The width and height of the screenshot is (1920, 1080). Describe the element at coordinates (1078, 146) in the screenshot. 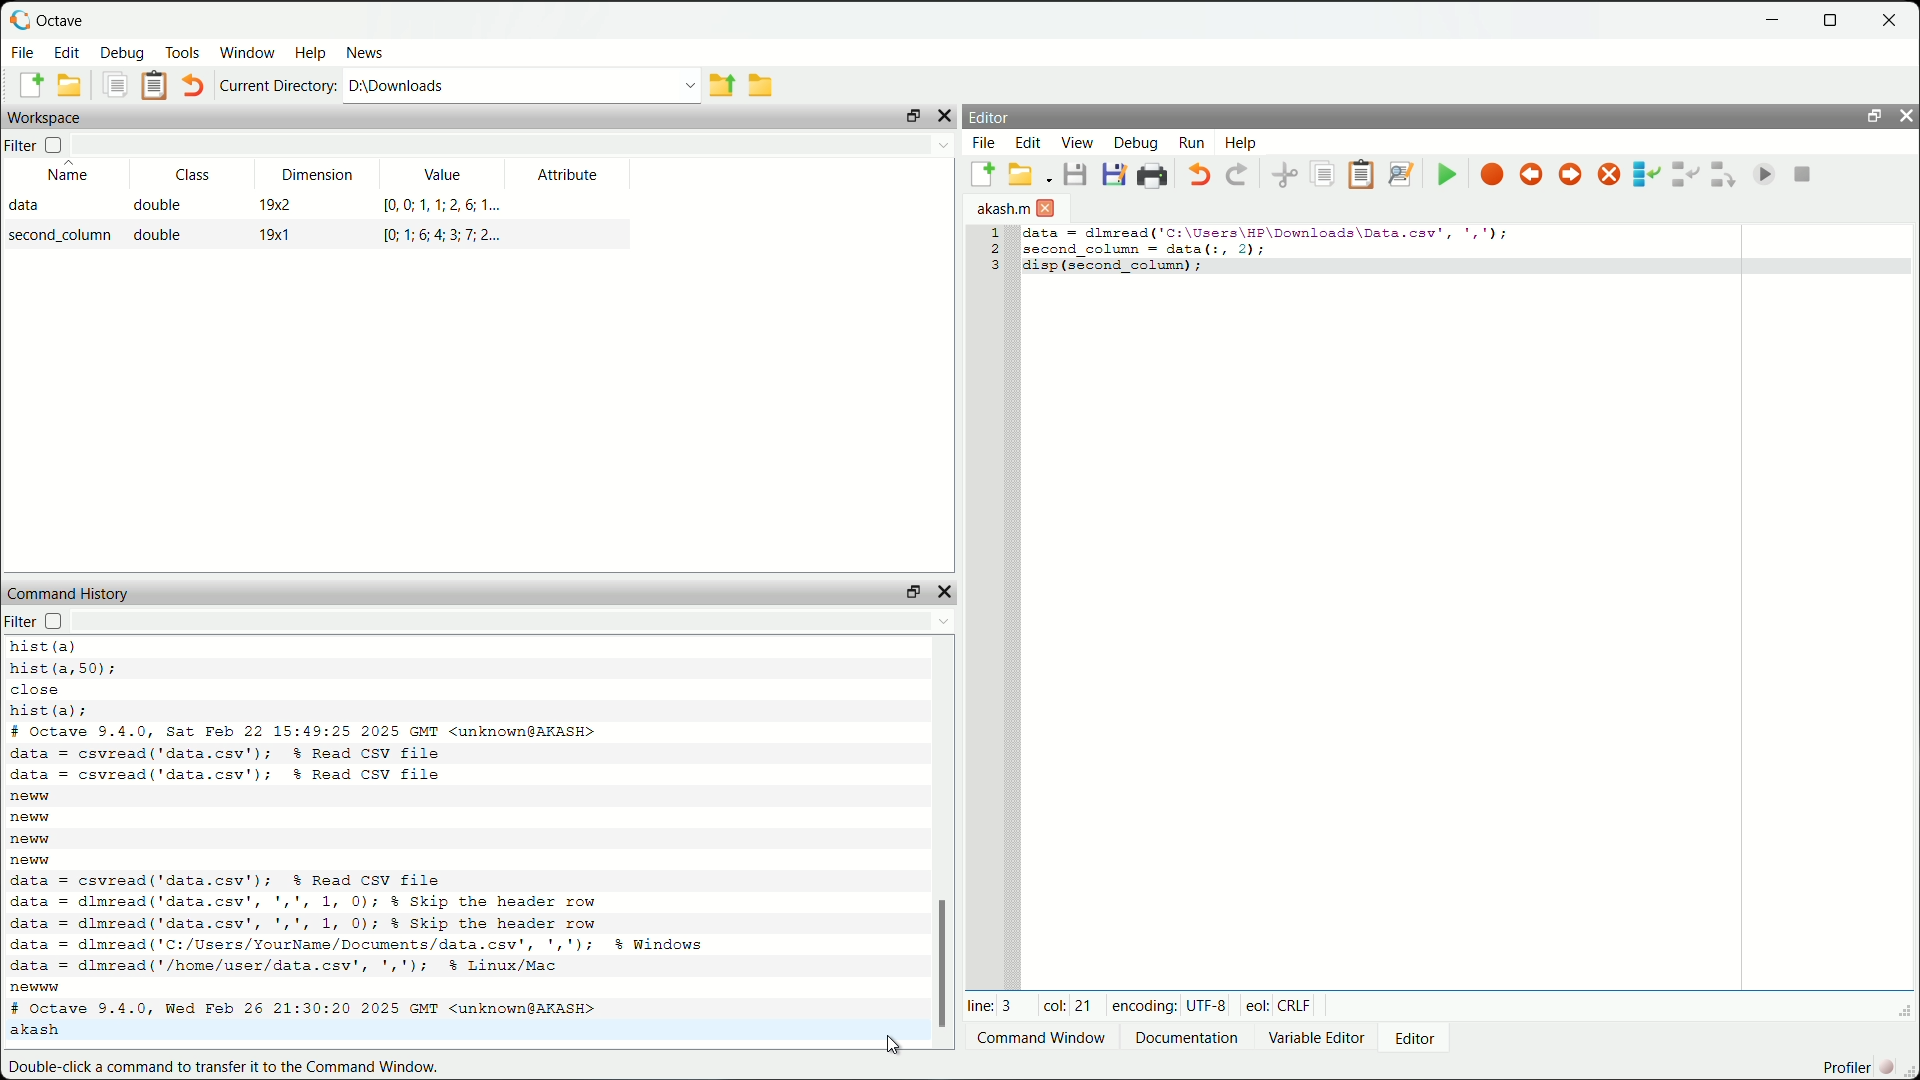

I see `view` at that location.